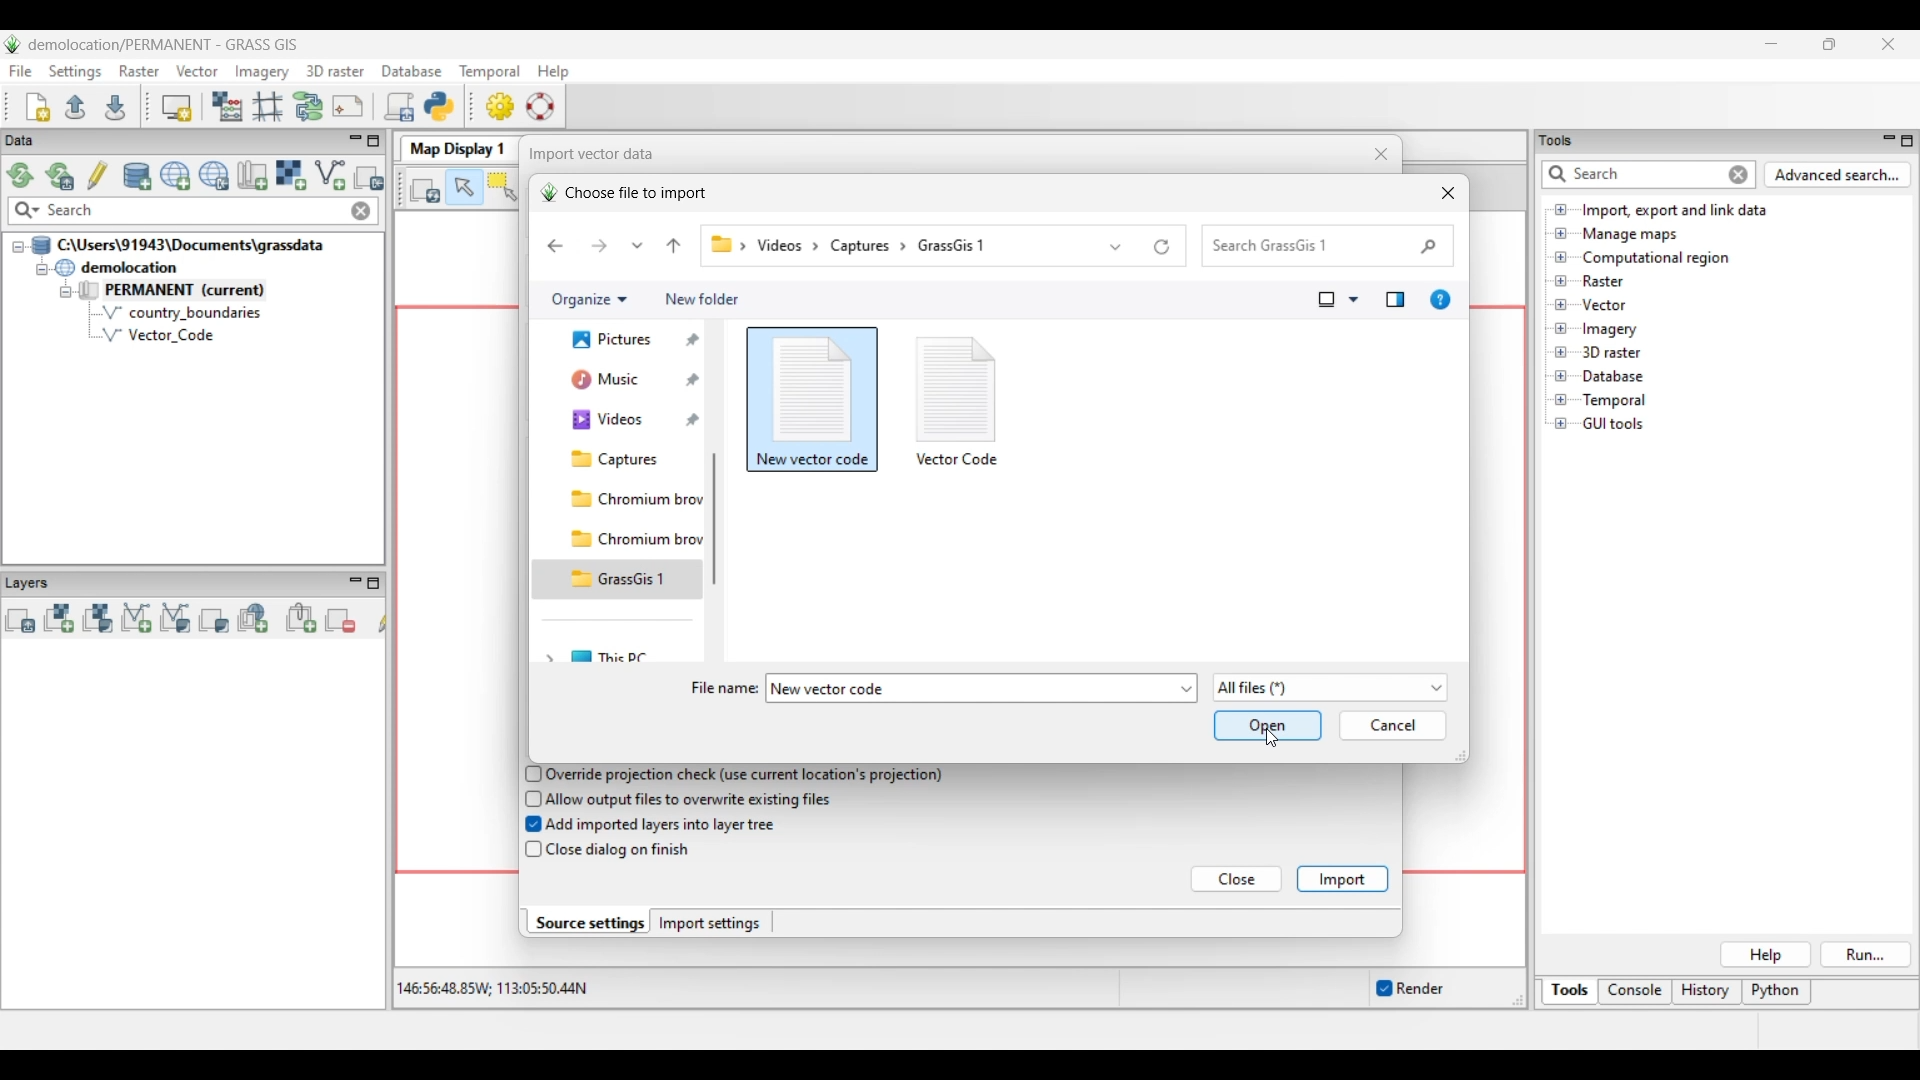 Image resolution: width=1920 pixels, height=1080 pixels. What do you see at coordinates (555, 246) in the screenshot?
I see `Go back` at bounding box center [555, 246].